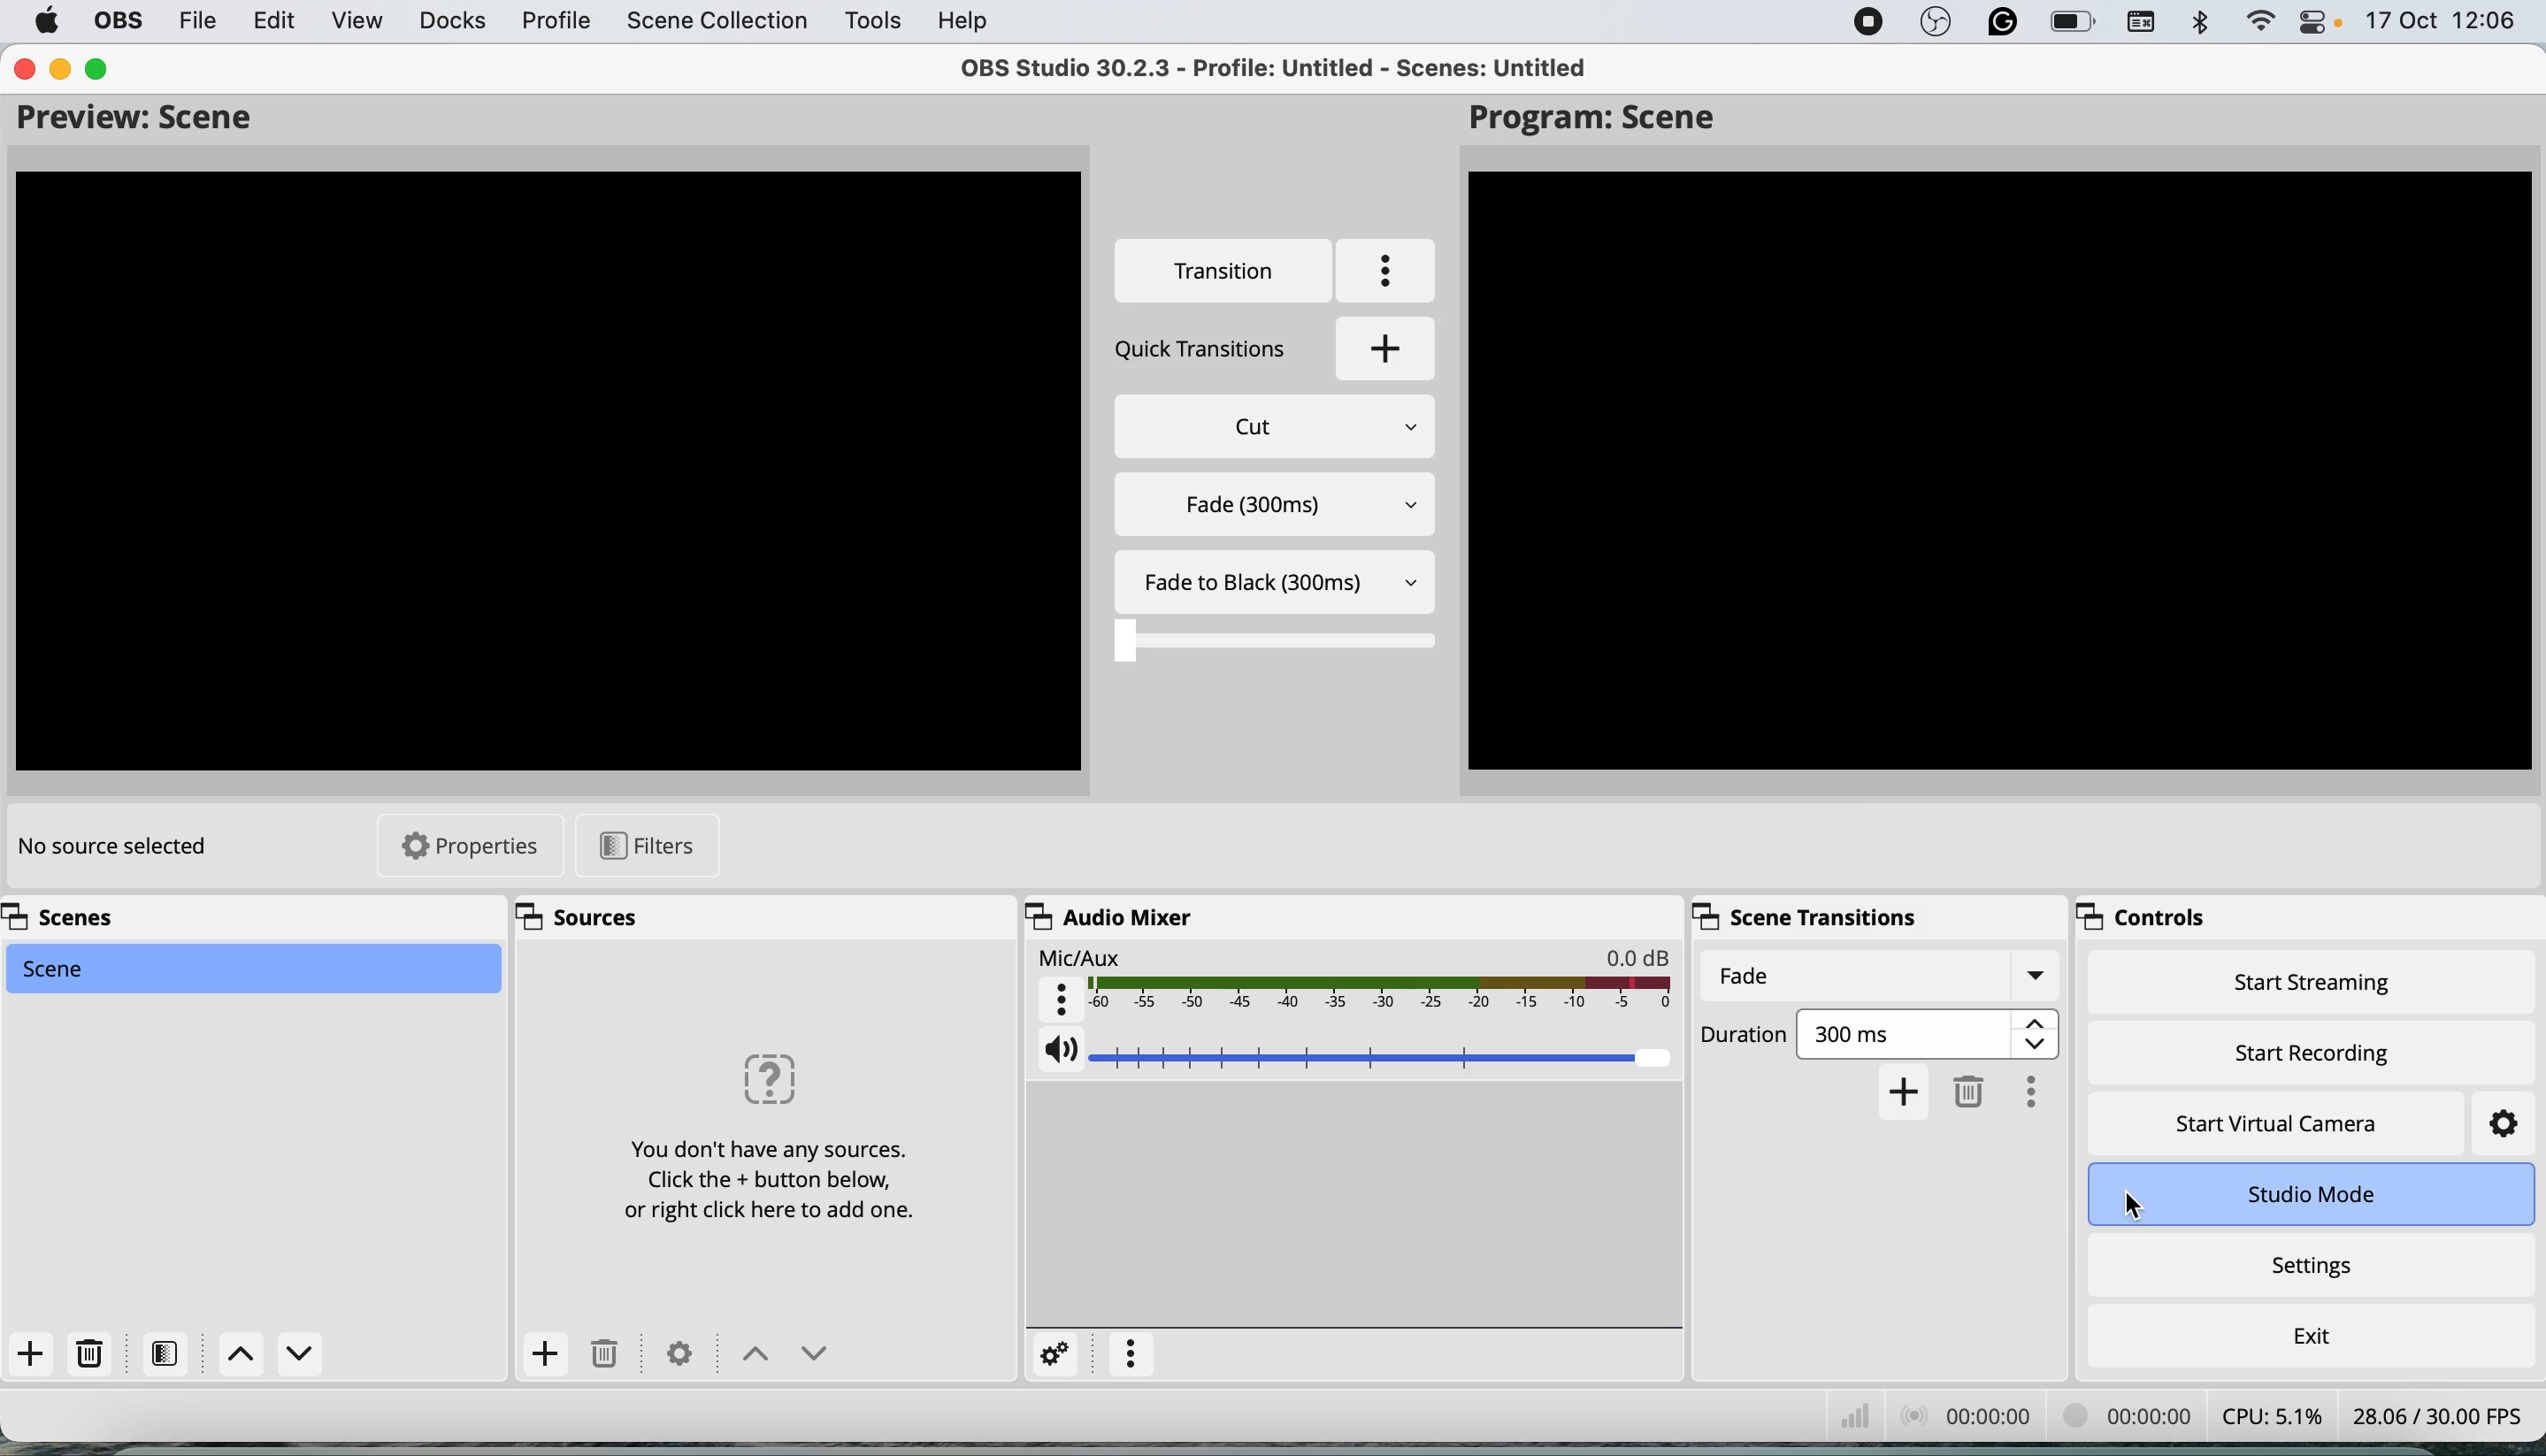 The image size is (2546, 1456). What do you see at coordinates (2268, 1413) in the screenshot?
I see `cpu usage` at bounding box center [2268, 1413].